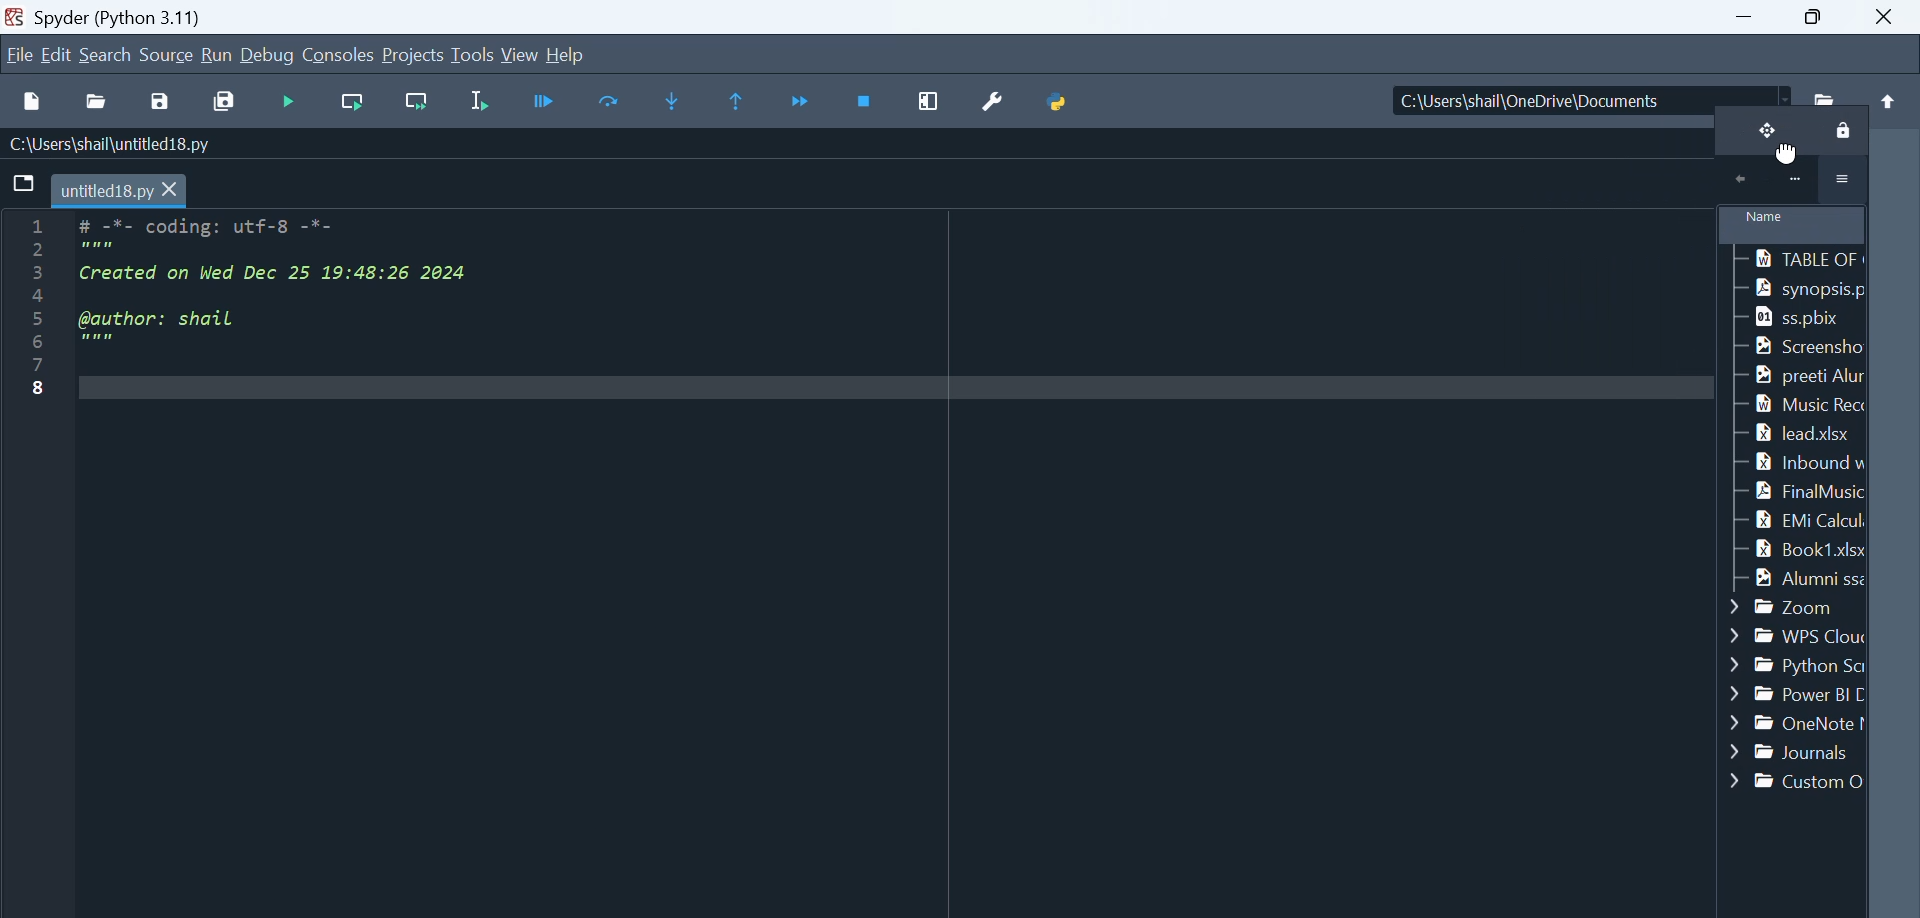 Image resolution: width=1920 pixels, height=918 pixels. Describe the element at coordinates (1801, 404) in the screenshot. I see `Music Rec..` at that location.